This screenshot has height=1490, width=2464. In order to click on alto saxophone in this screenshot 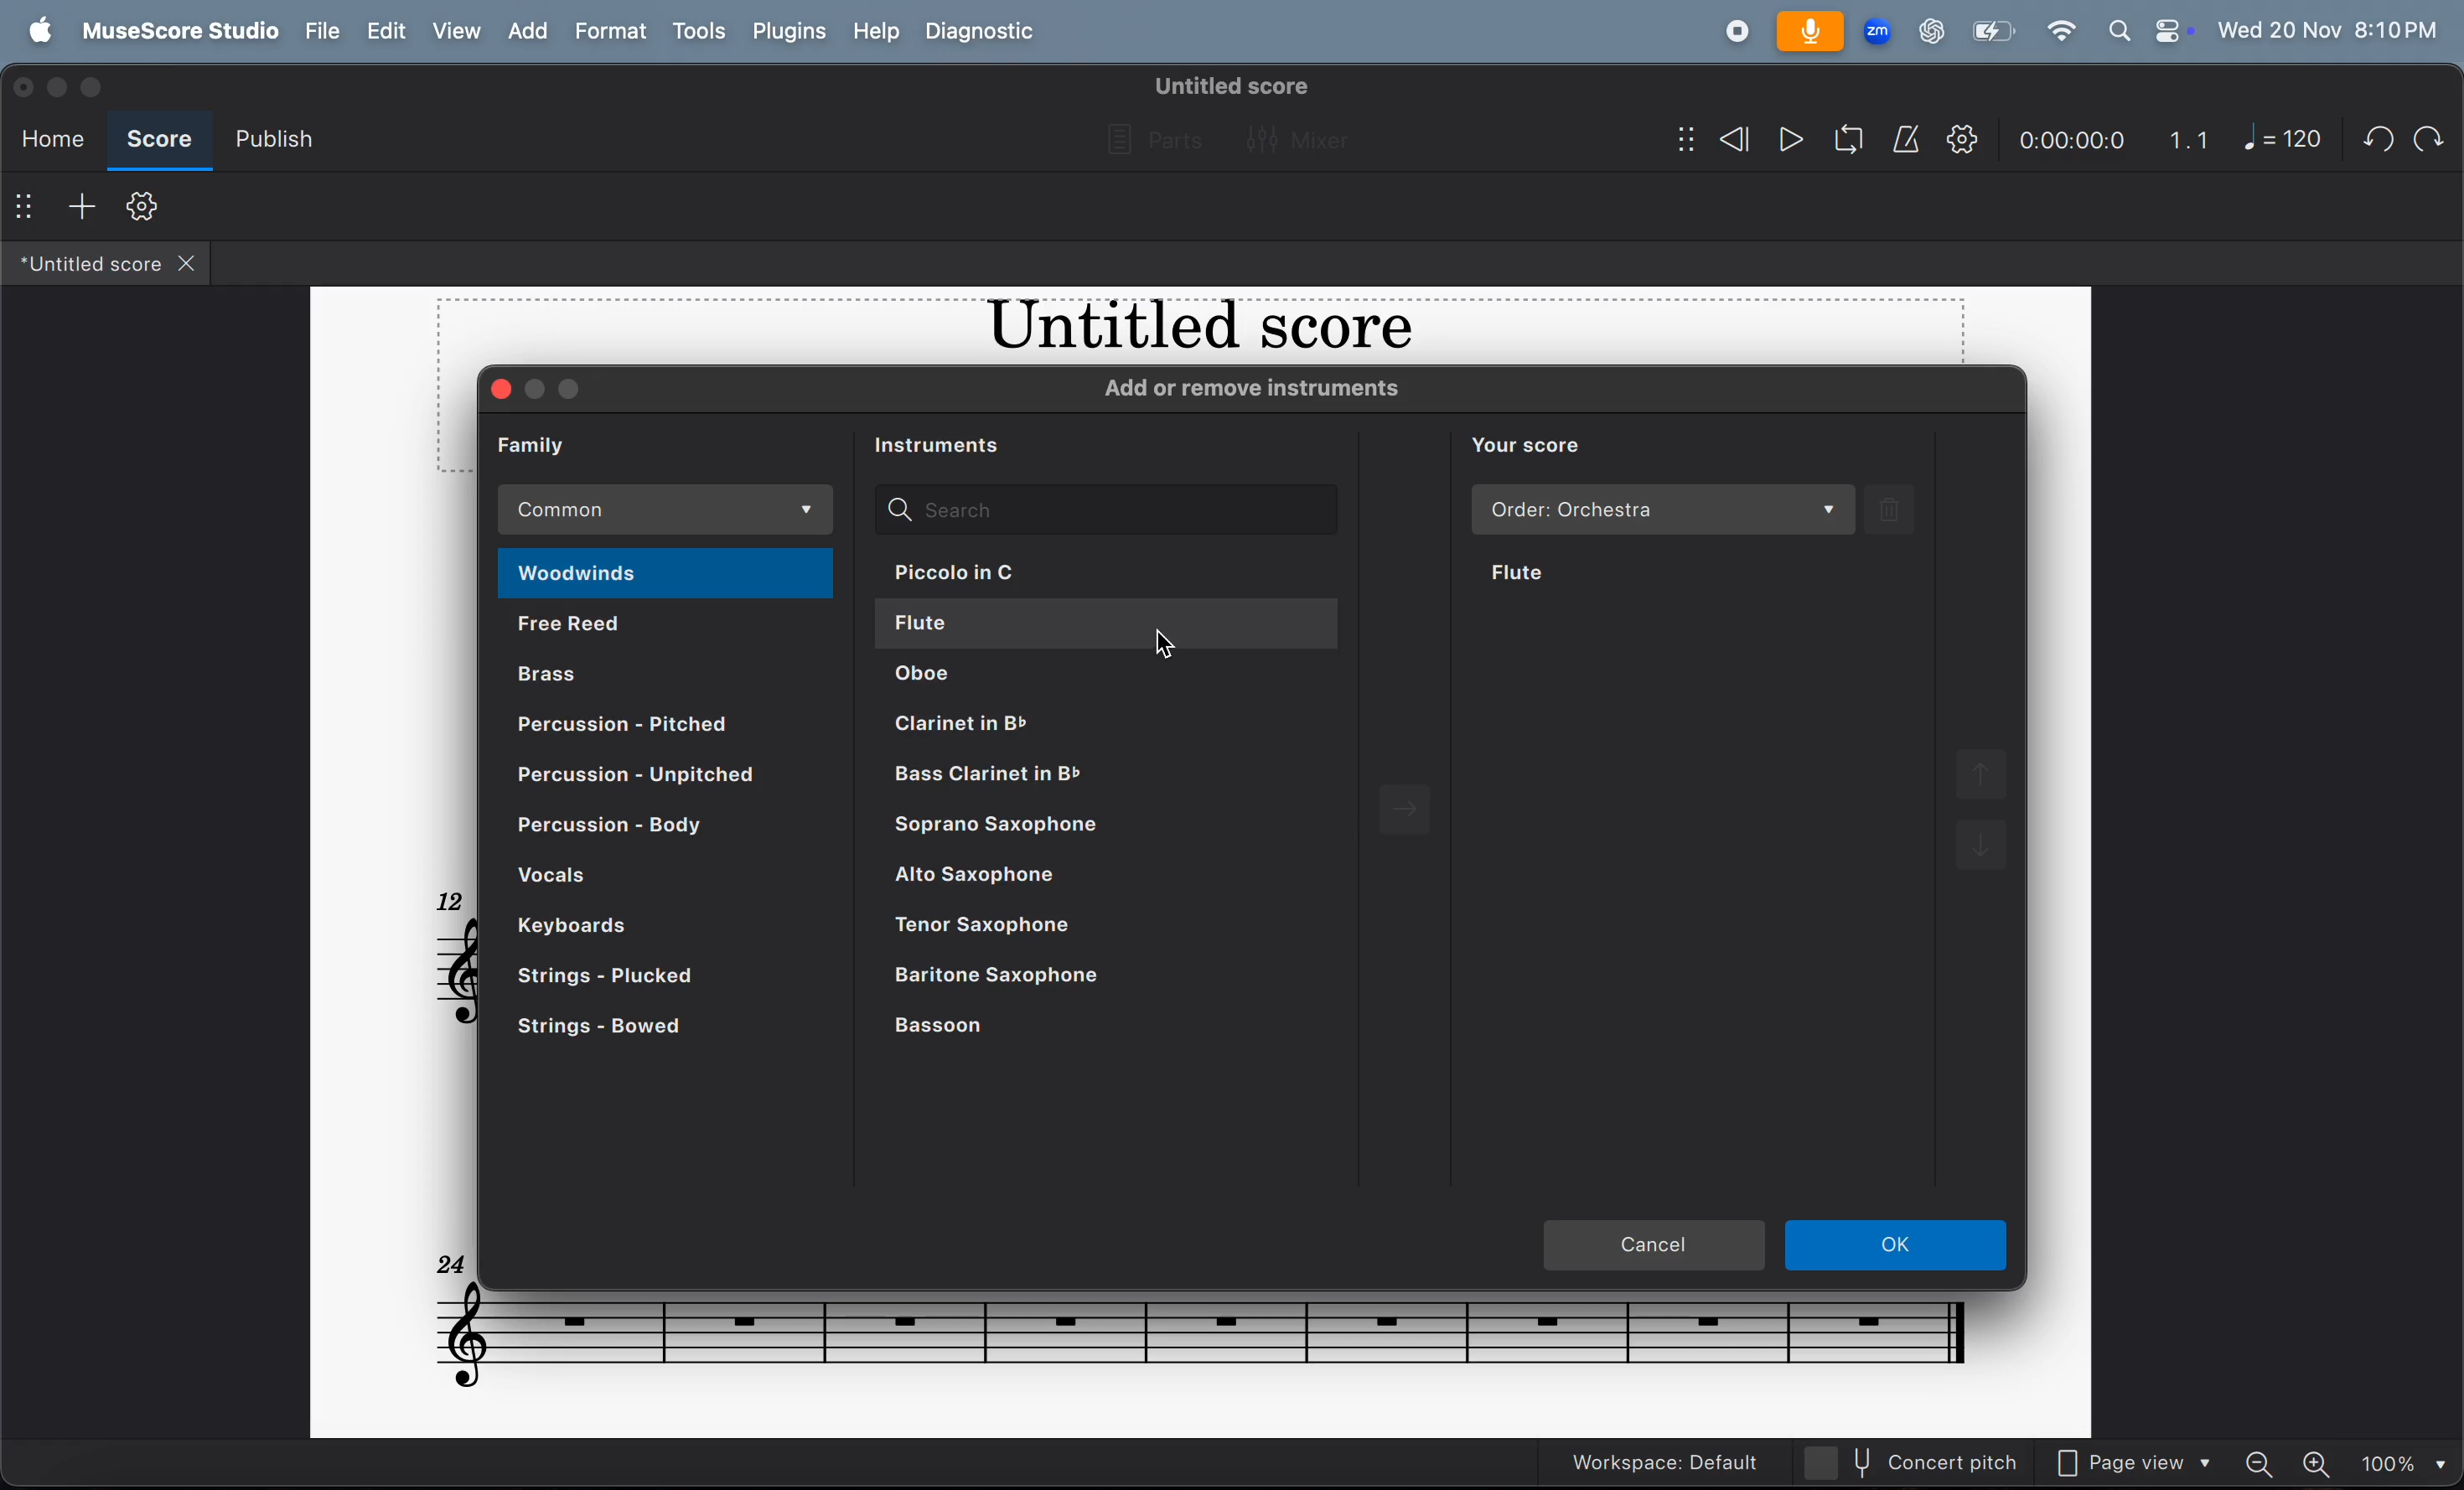, I will do `click(1100, 876)`.